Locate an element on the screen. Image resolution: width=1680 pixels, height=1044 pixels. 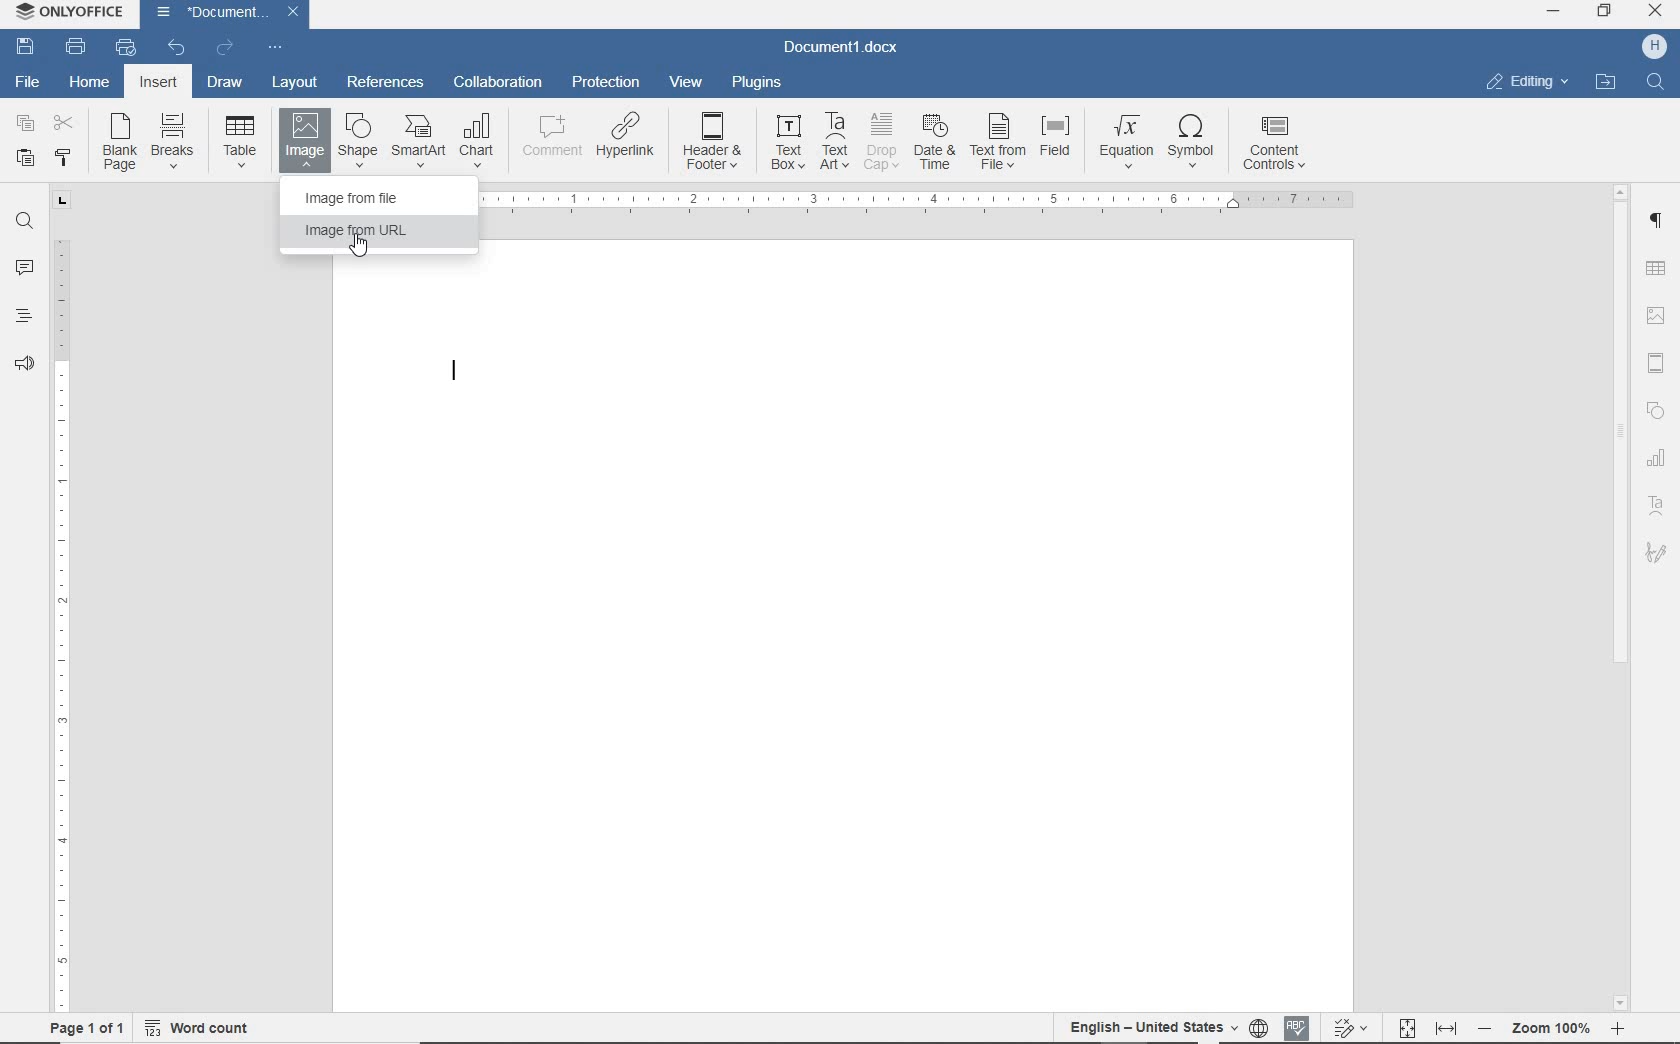
headings is located at coordinates (22, 315).